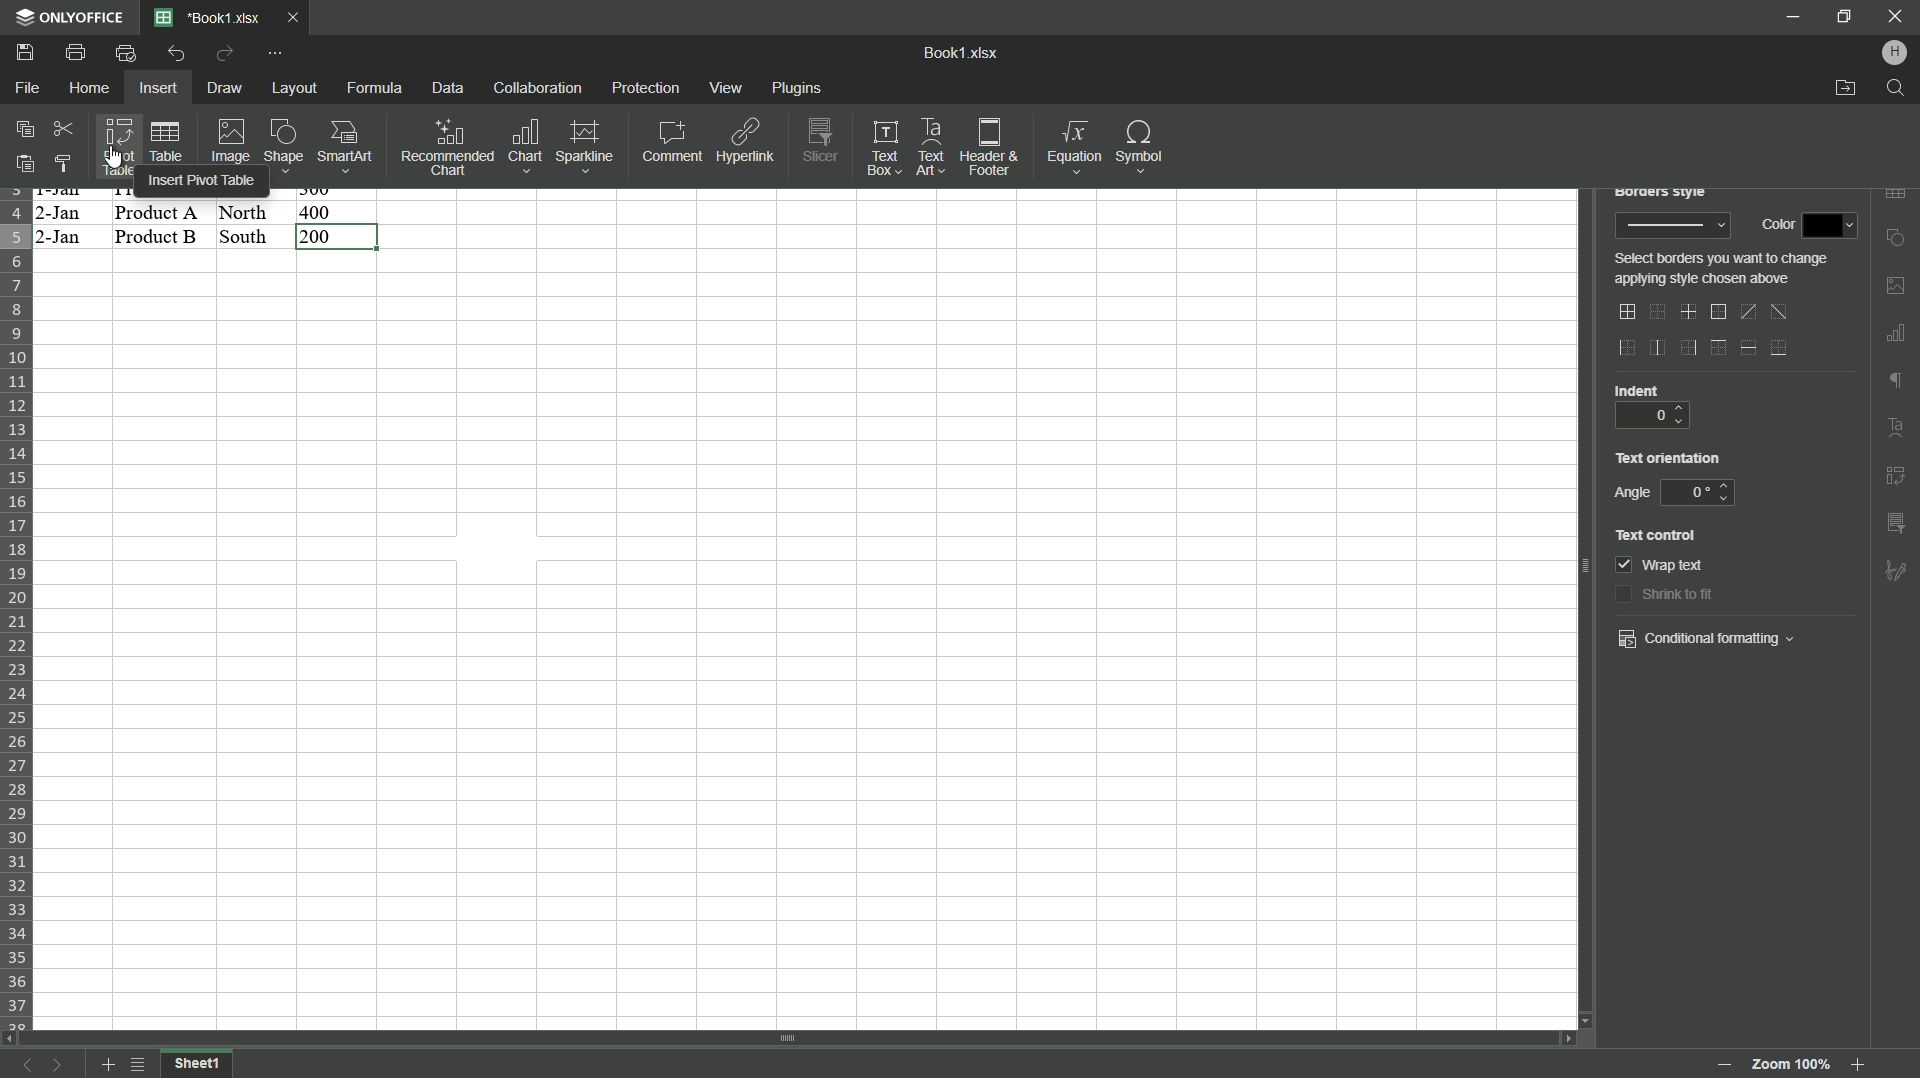 This screenshot has height=1080, width=1920. I want to click on Layout, so click(292, 87).